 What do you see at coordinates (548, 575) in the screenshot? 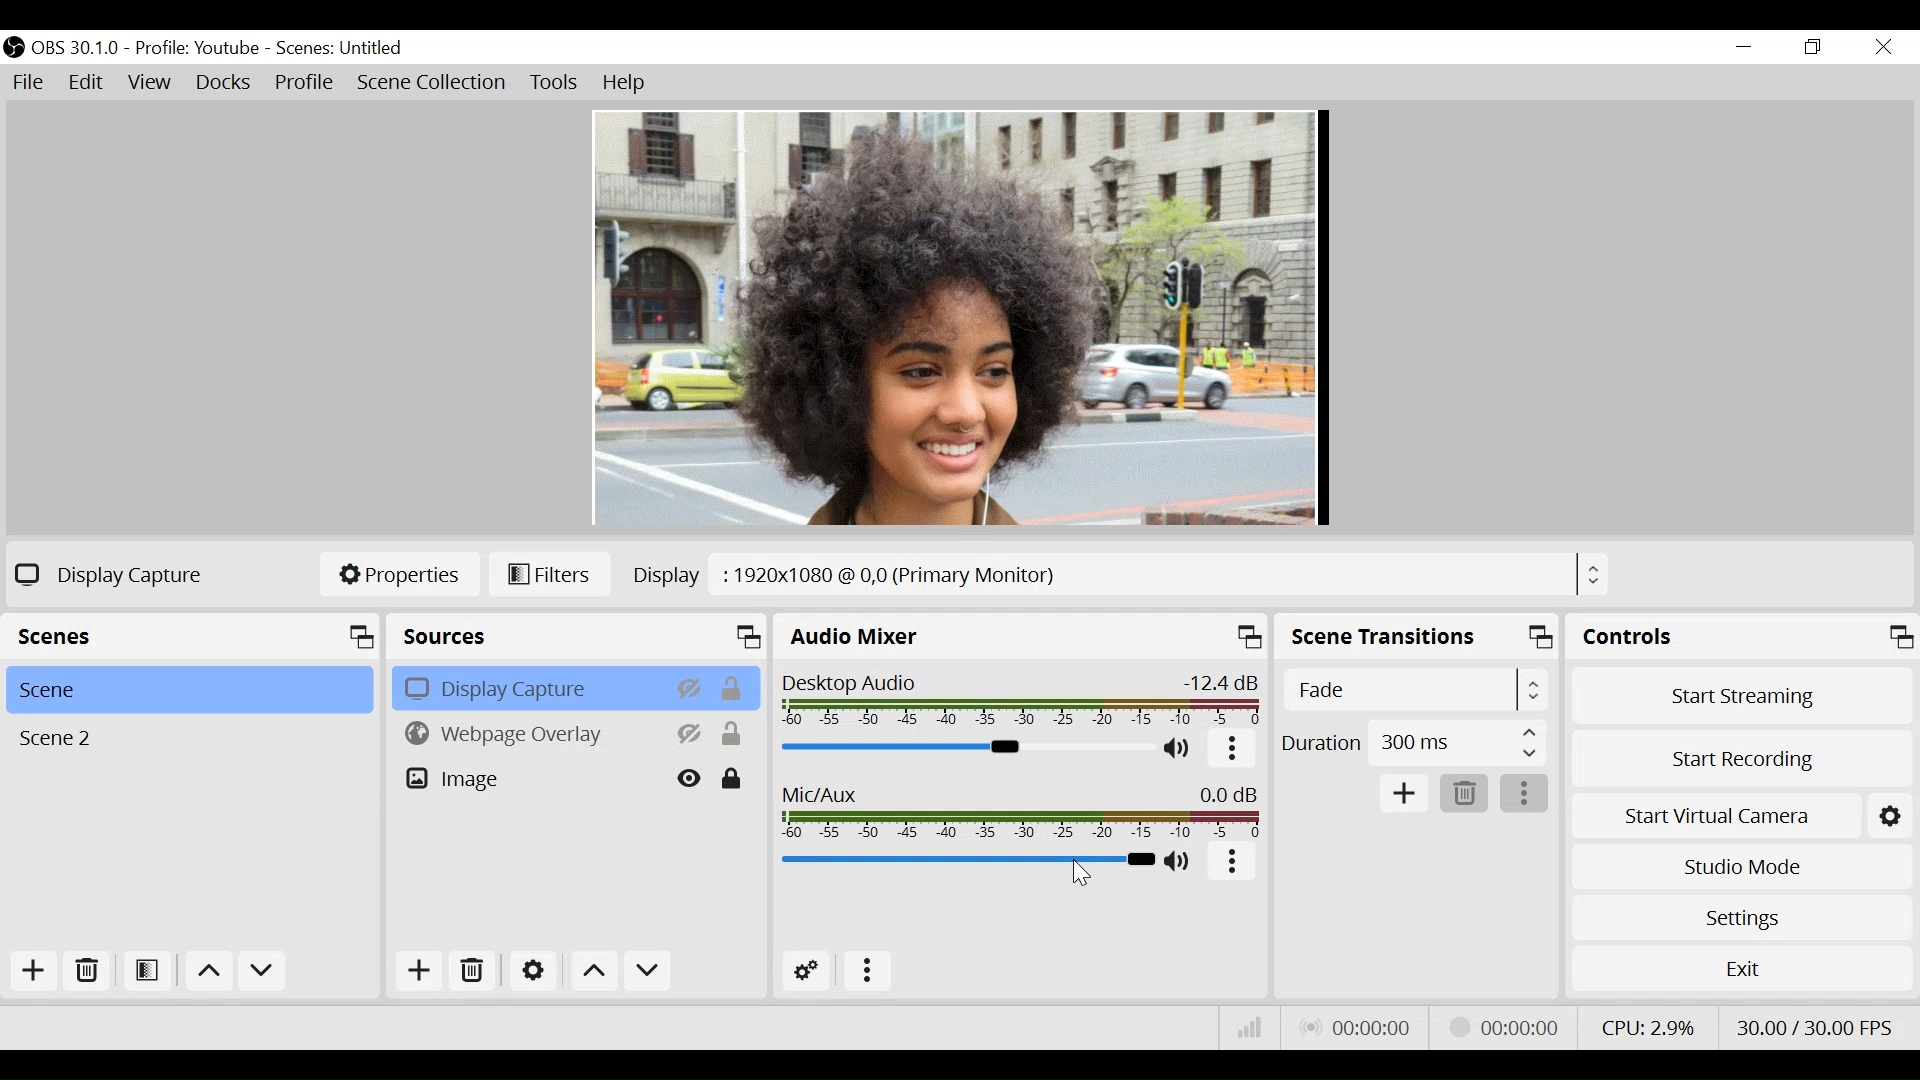
I see `Filters` at bounding box center [548, 575].